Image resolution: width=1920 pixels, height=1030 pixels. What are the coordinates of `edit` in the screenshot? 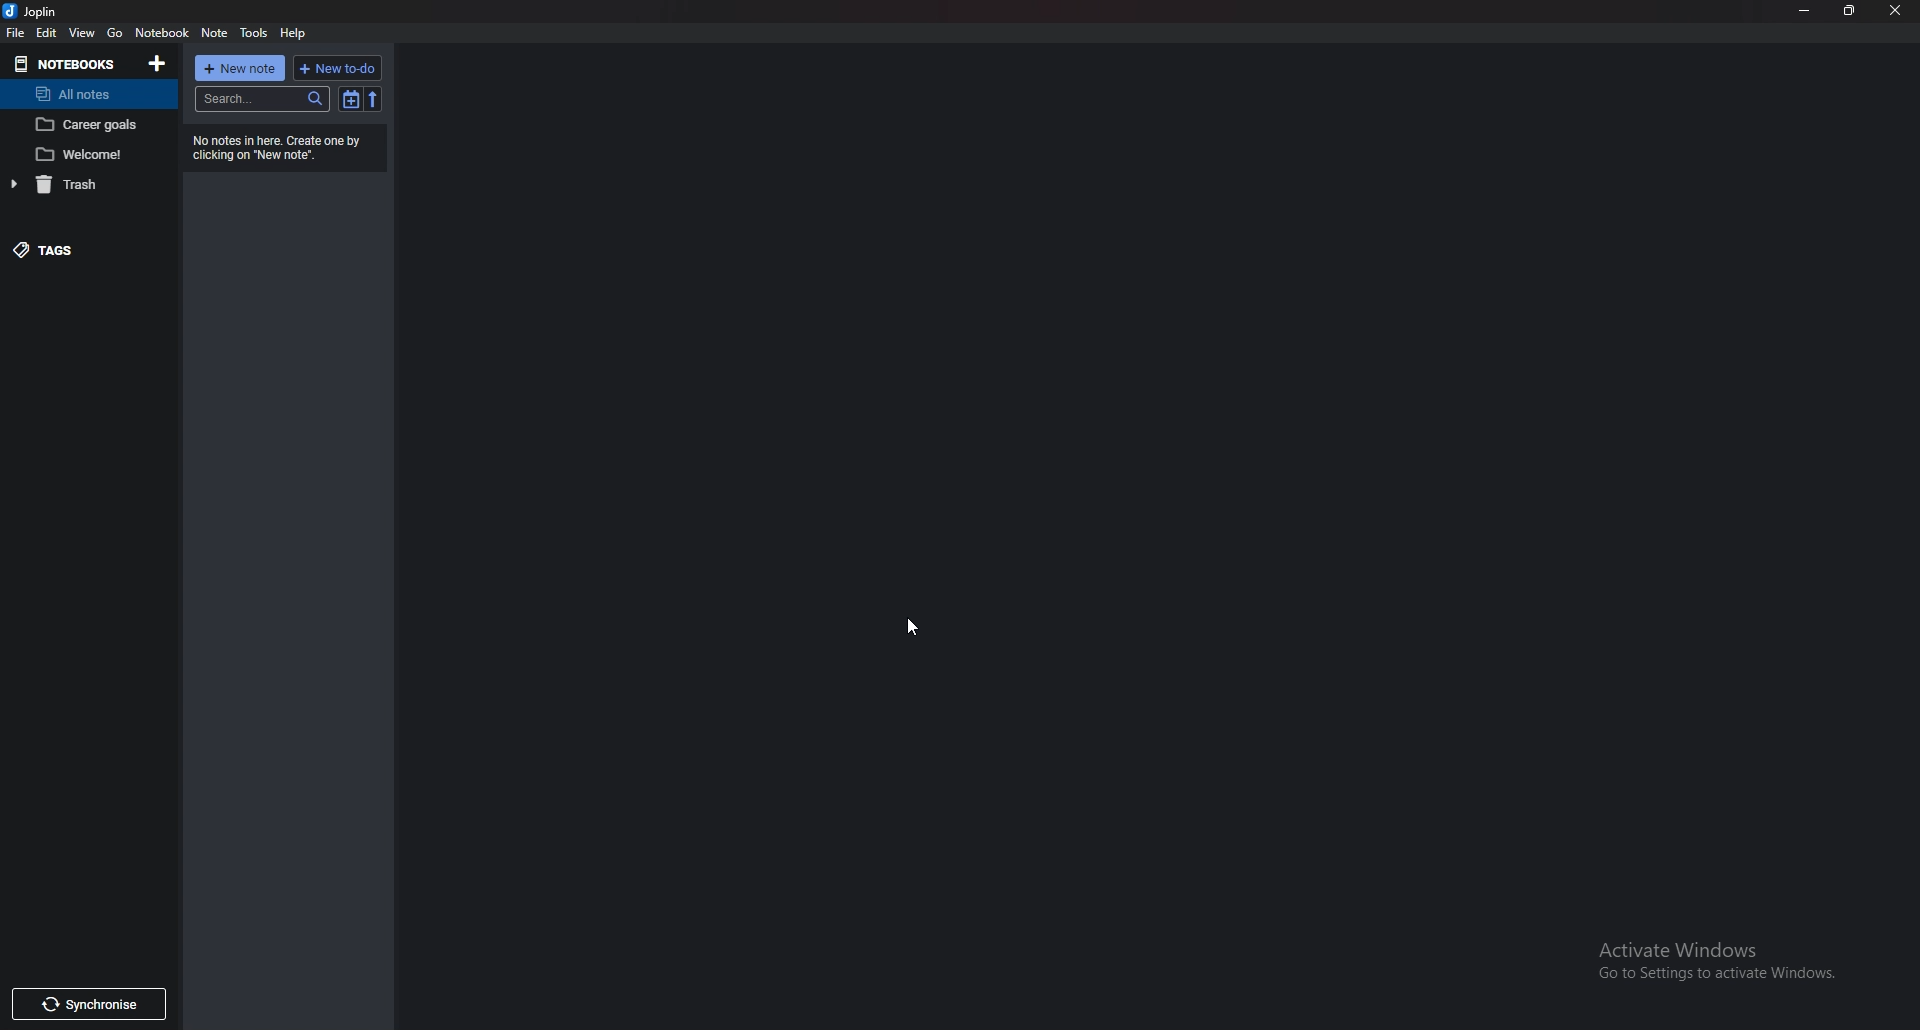 It's located at (48, 34).